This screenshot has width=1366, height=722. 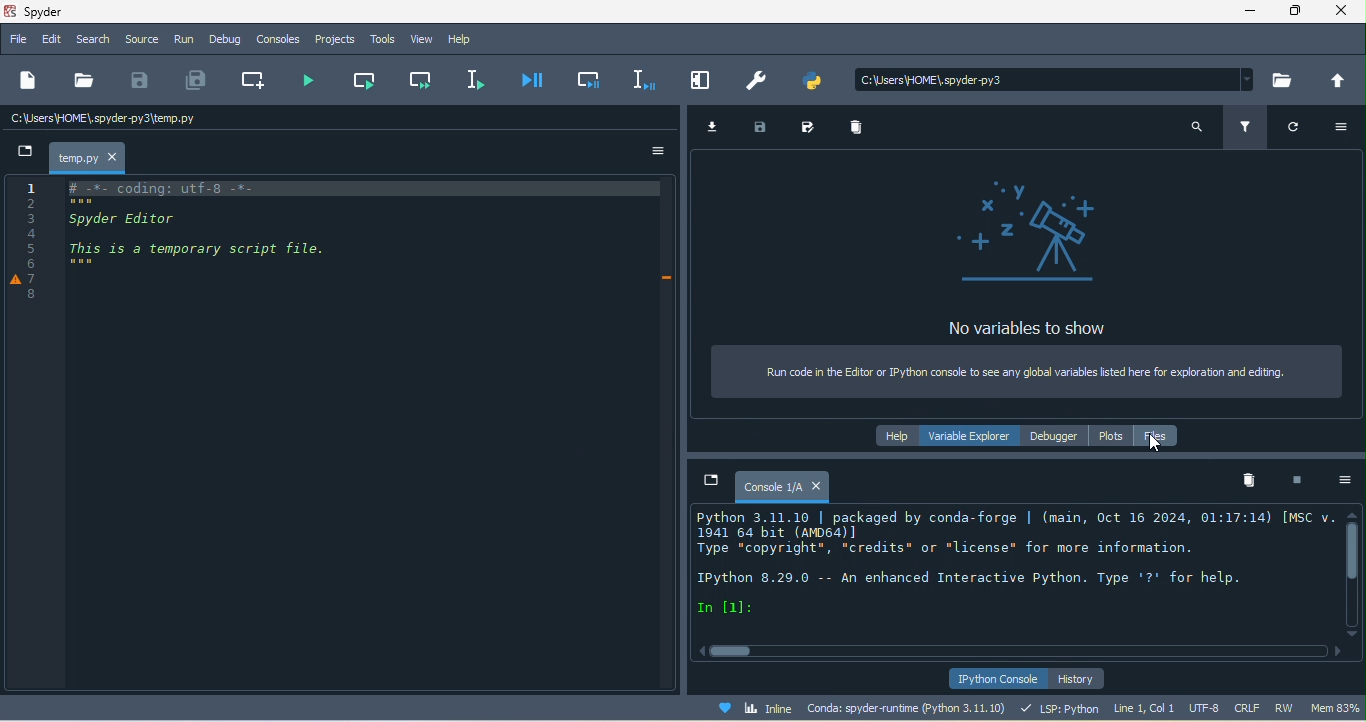 I want to click on help, so click(x=464, y=39).